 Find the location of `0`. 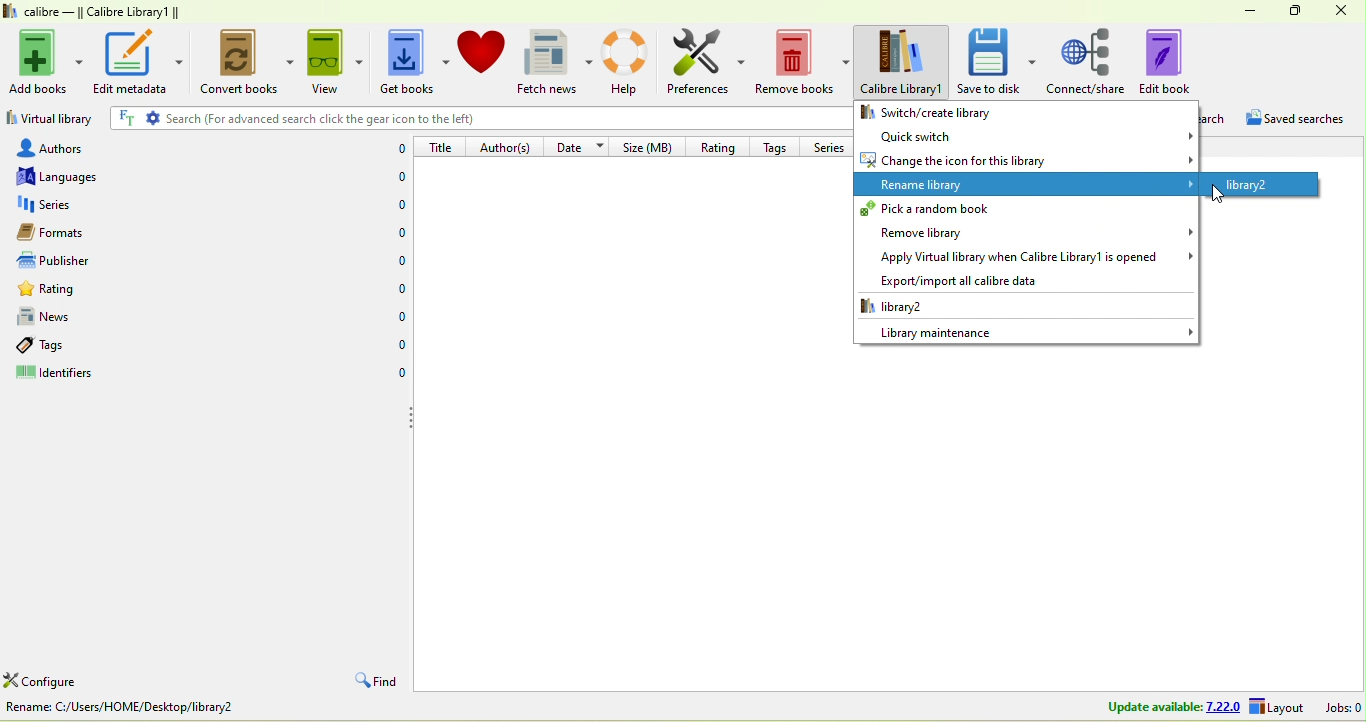

0 is located at coordinates (390, 179).